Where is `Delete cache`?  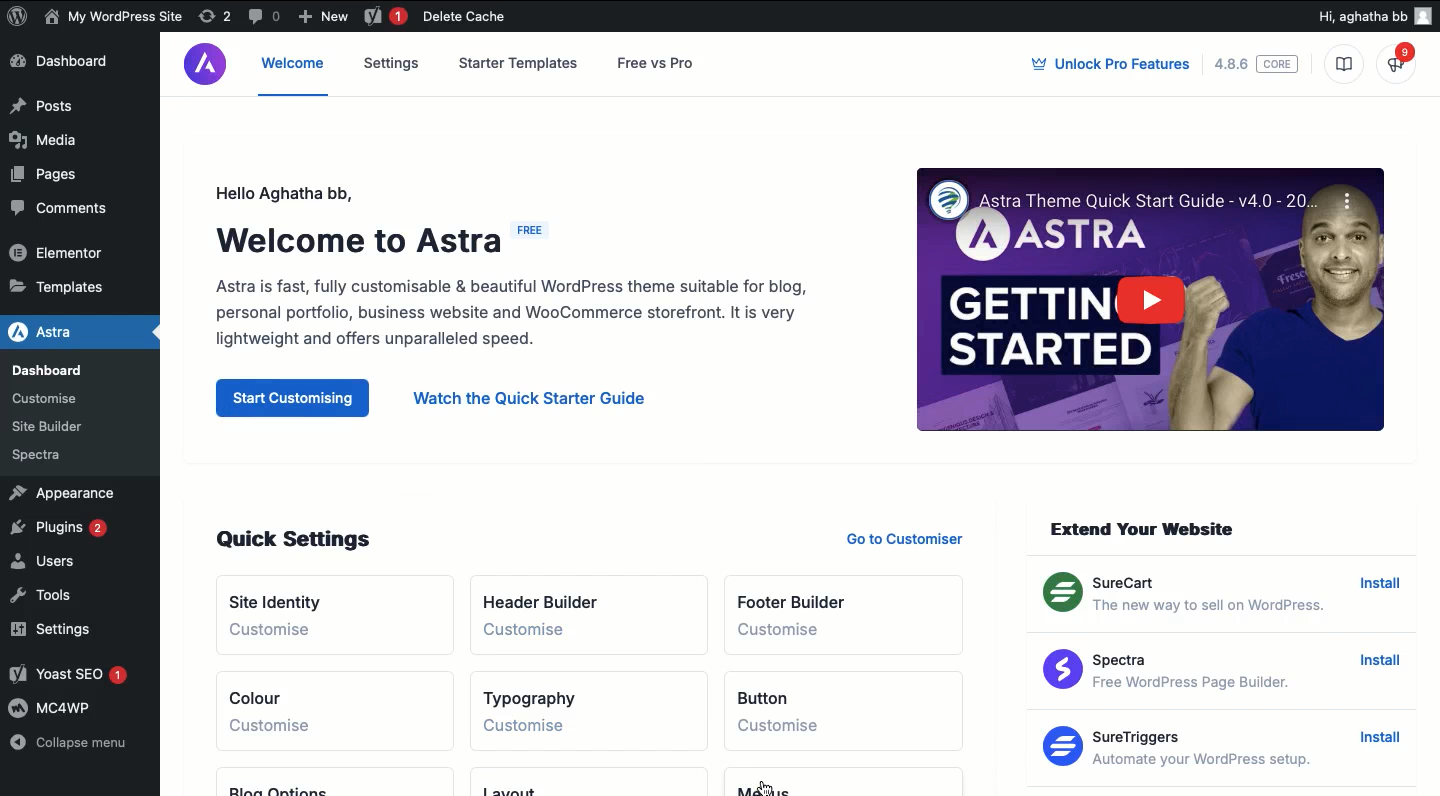 Delete cache is located at coordinates (463, 17).